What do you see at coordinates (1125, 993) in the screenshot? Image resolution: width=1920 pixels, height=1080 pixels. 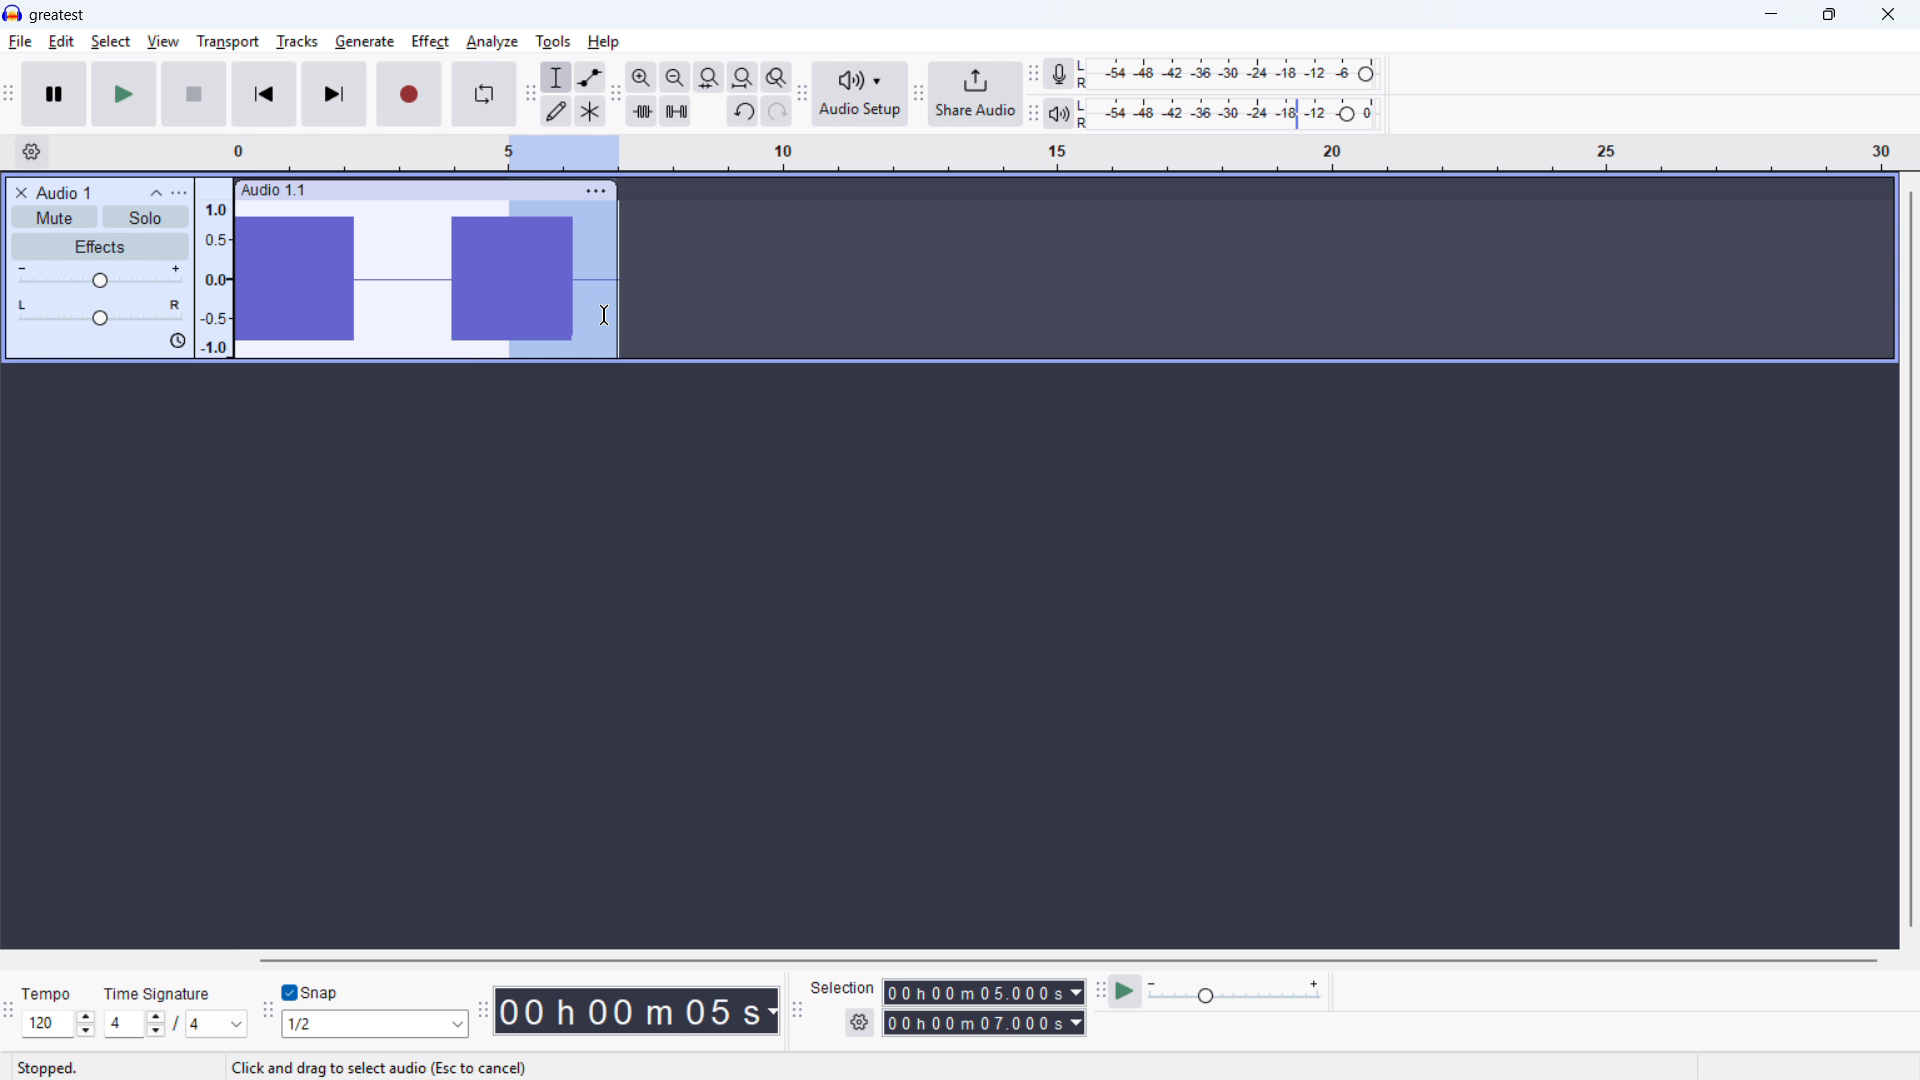 I see `Play at speed ` at bounding box center [1125, 993].